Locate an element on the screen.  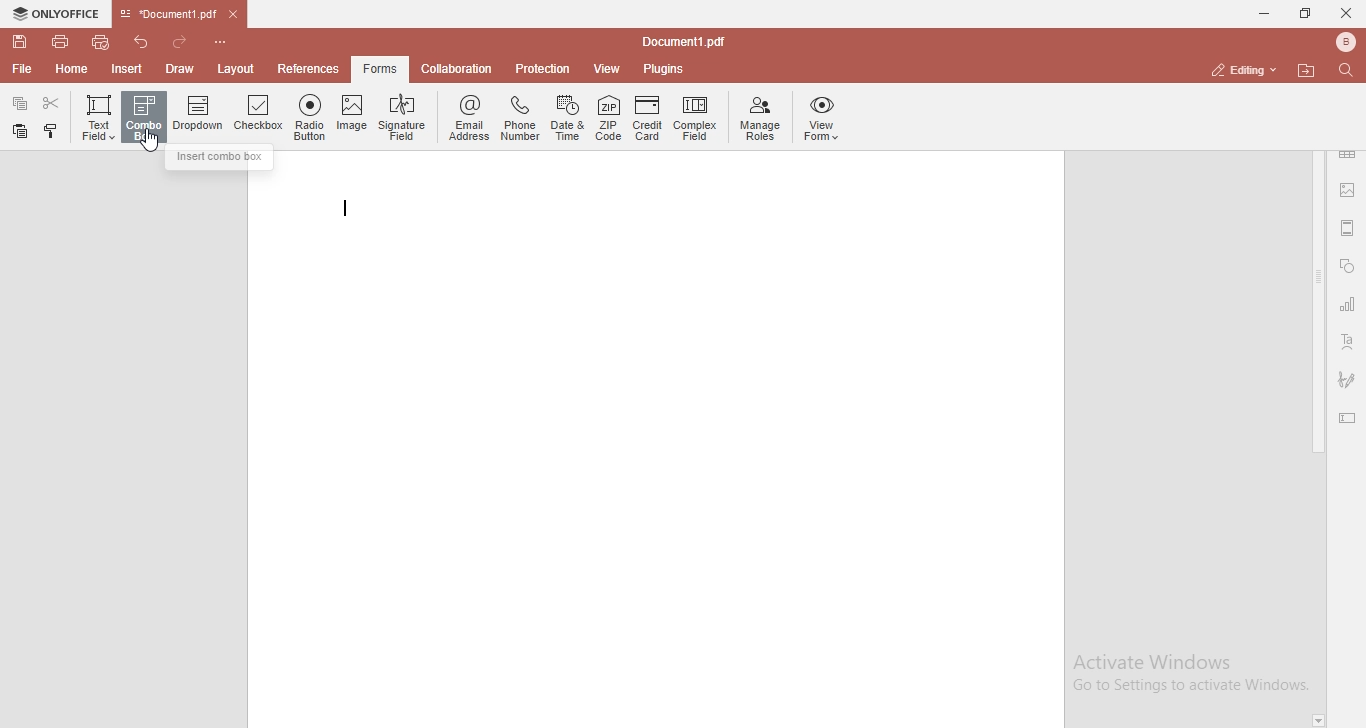
Activate Windows
Go to Settings to activate Windows. is located at coordinates (1191, 674).